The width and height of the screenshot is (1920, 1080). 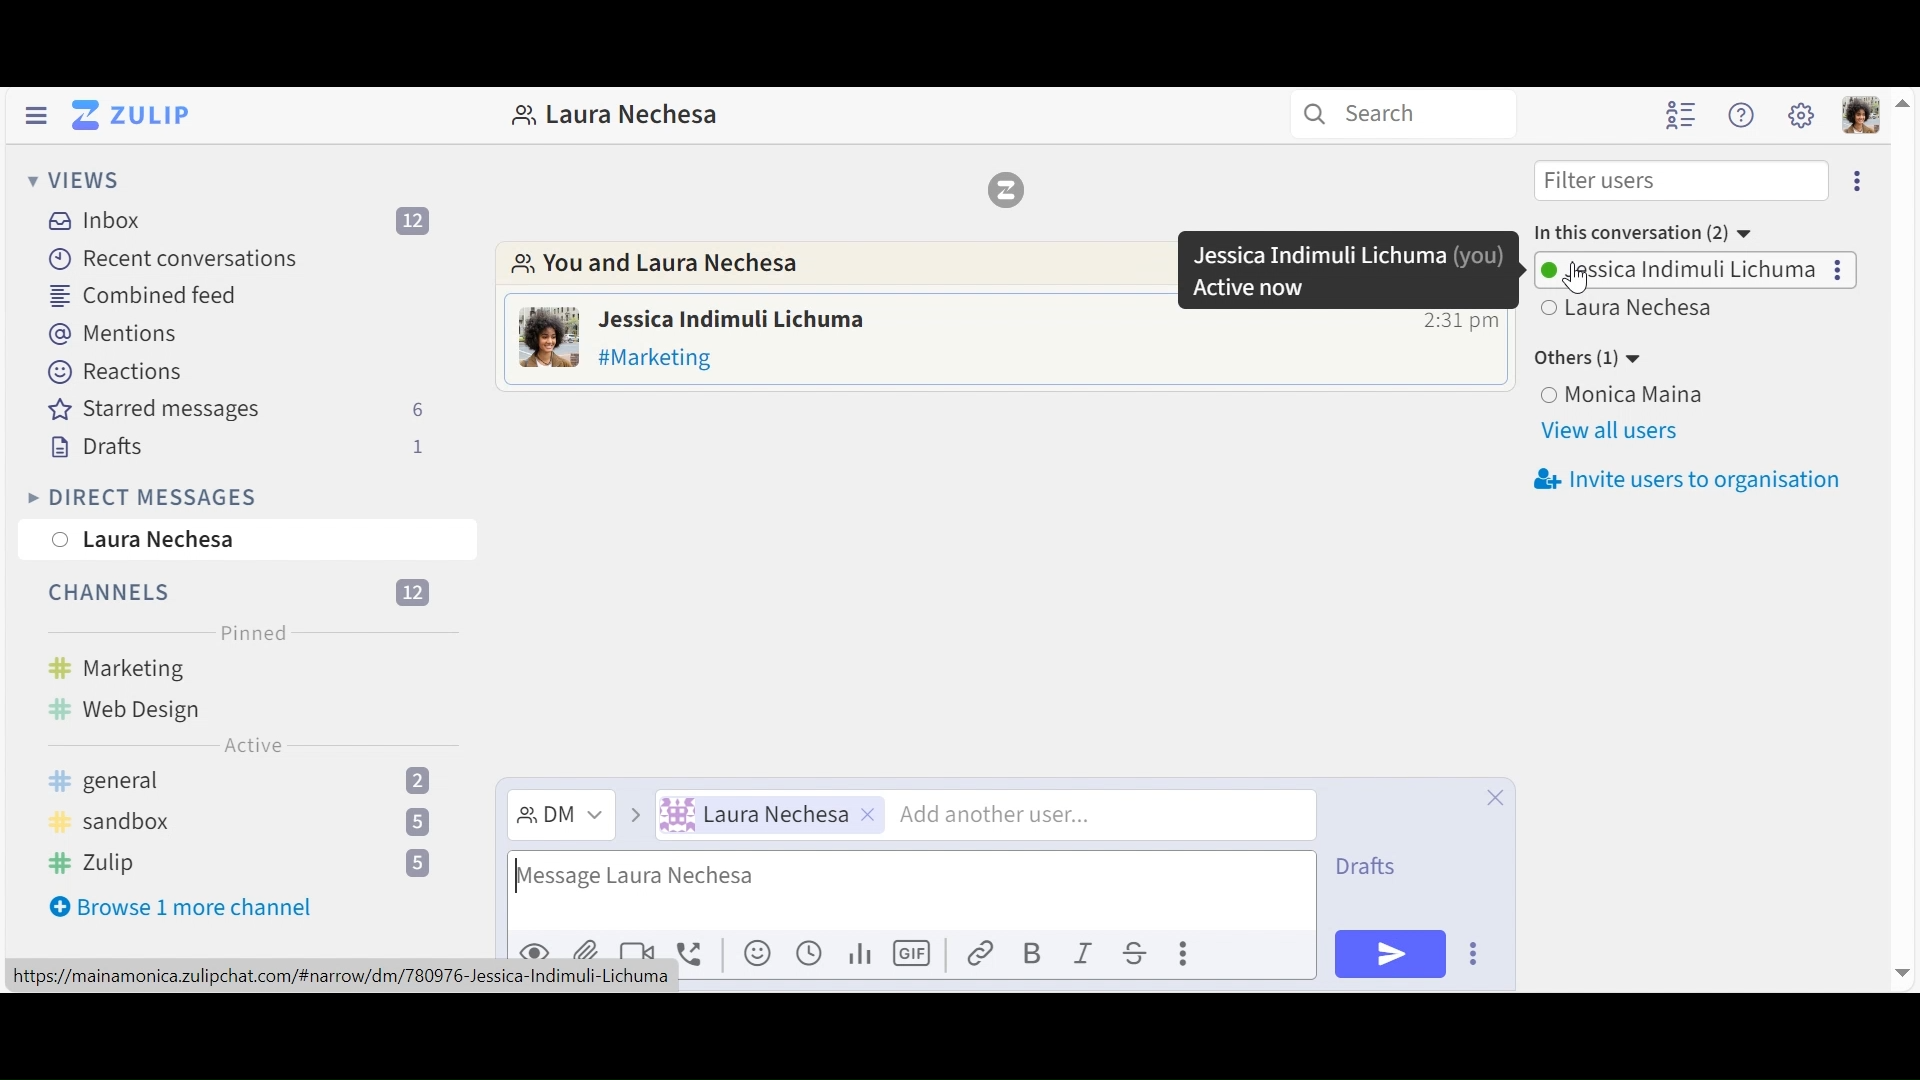 What do you see at coordinates (341, 979) in the screenshot?
I see `url` at bounding box center [341, 979].